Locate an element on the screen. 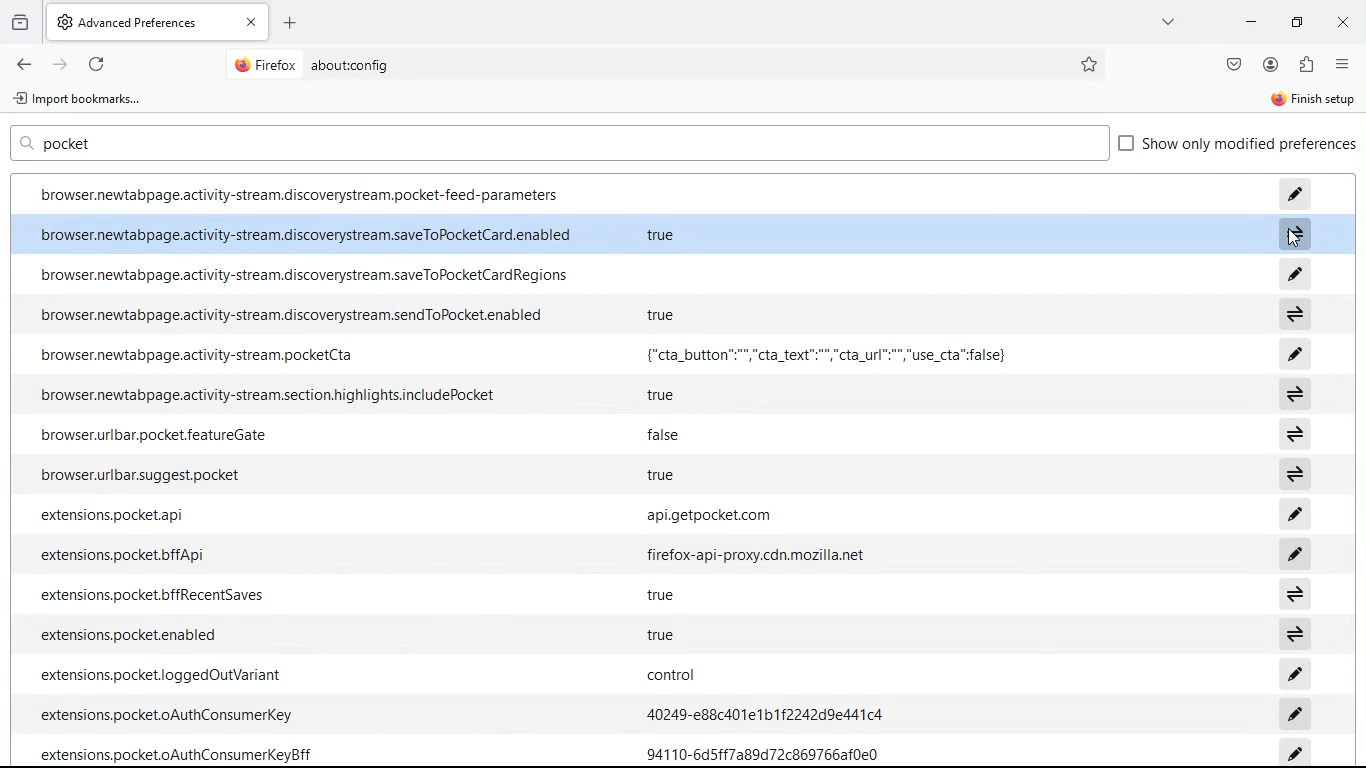 This screenshot has height=768, width=1366. minimize is located at coordinates (1248, 23).